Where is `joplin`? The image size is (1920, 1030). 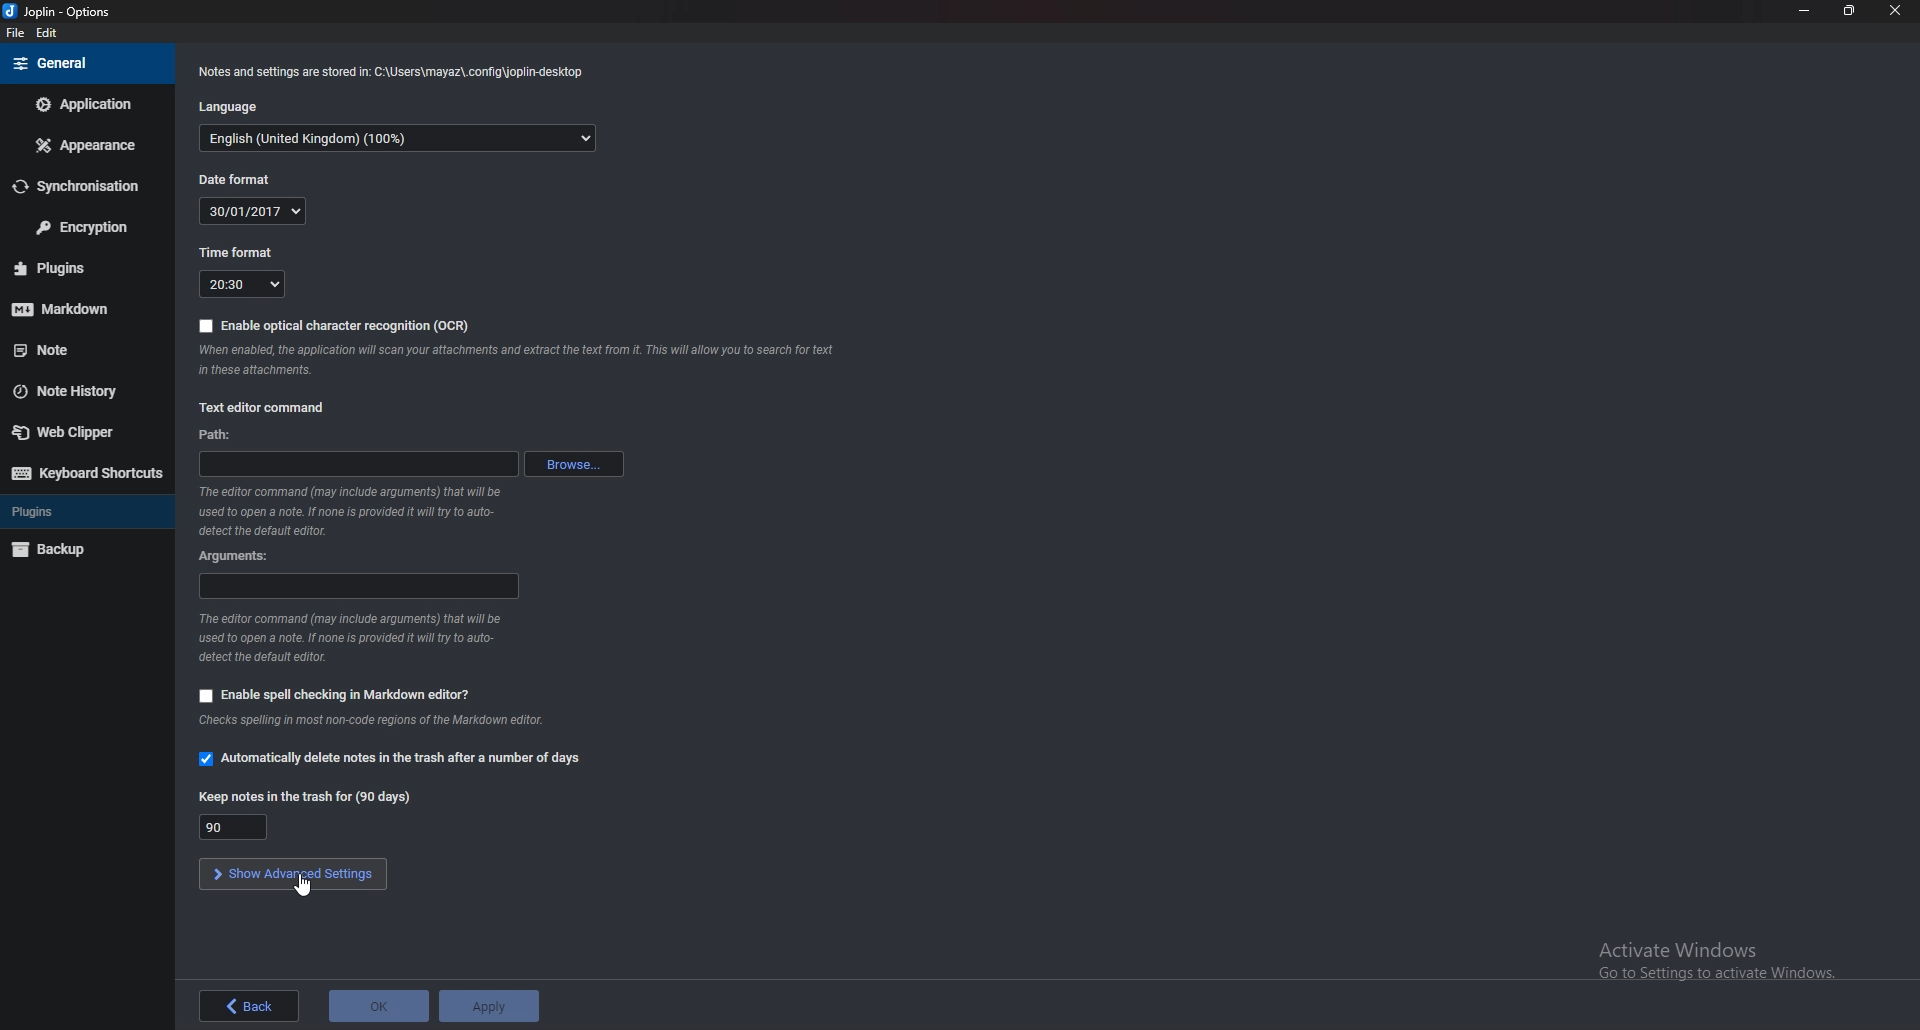 joplin is located at coordinates (65, 12).